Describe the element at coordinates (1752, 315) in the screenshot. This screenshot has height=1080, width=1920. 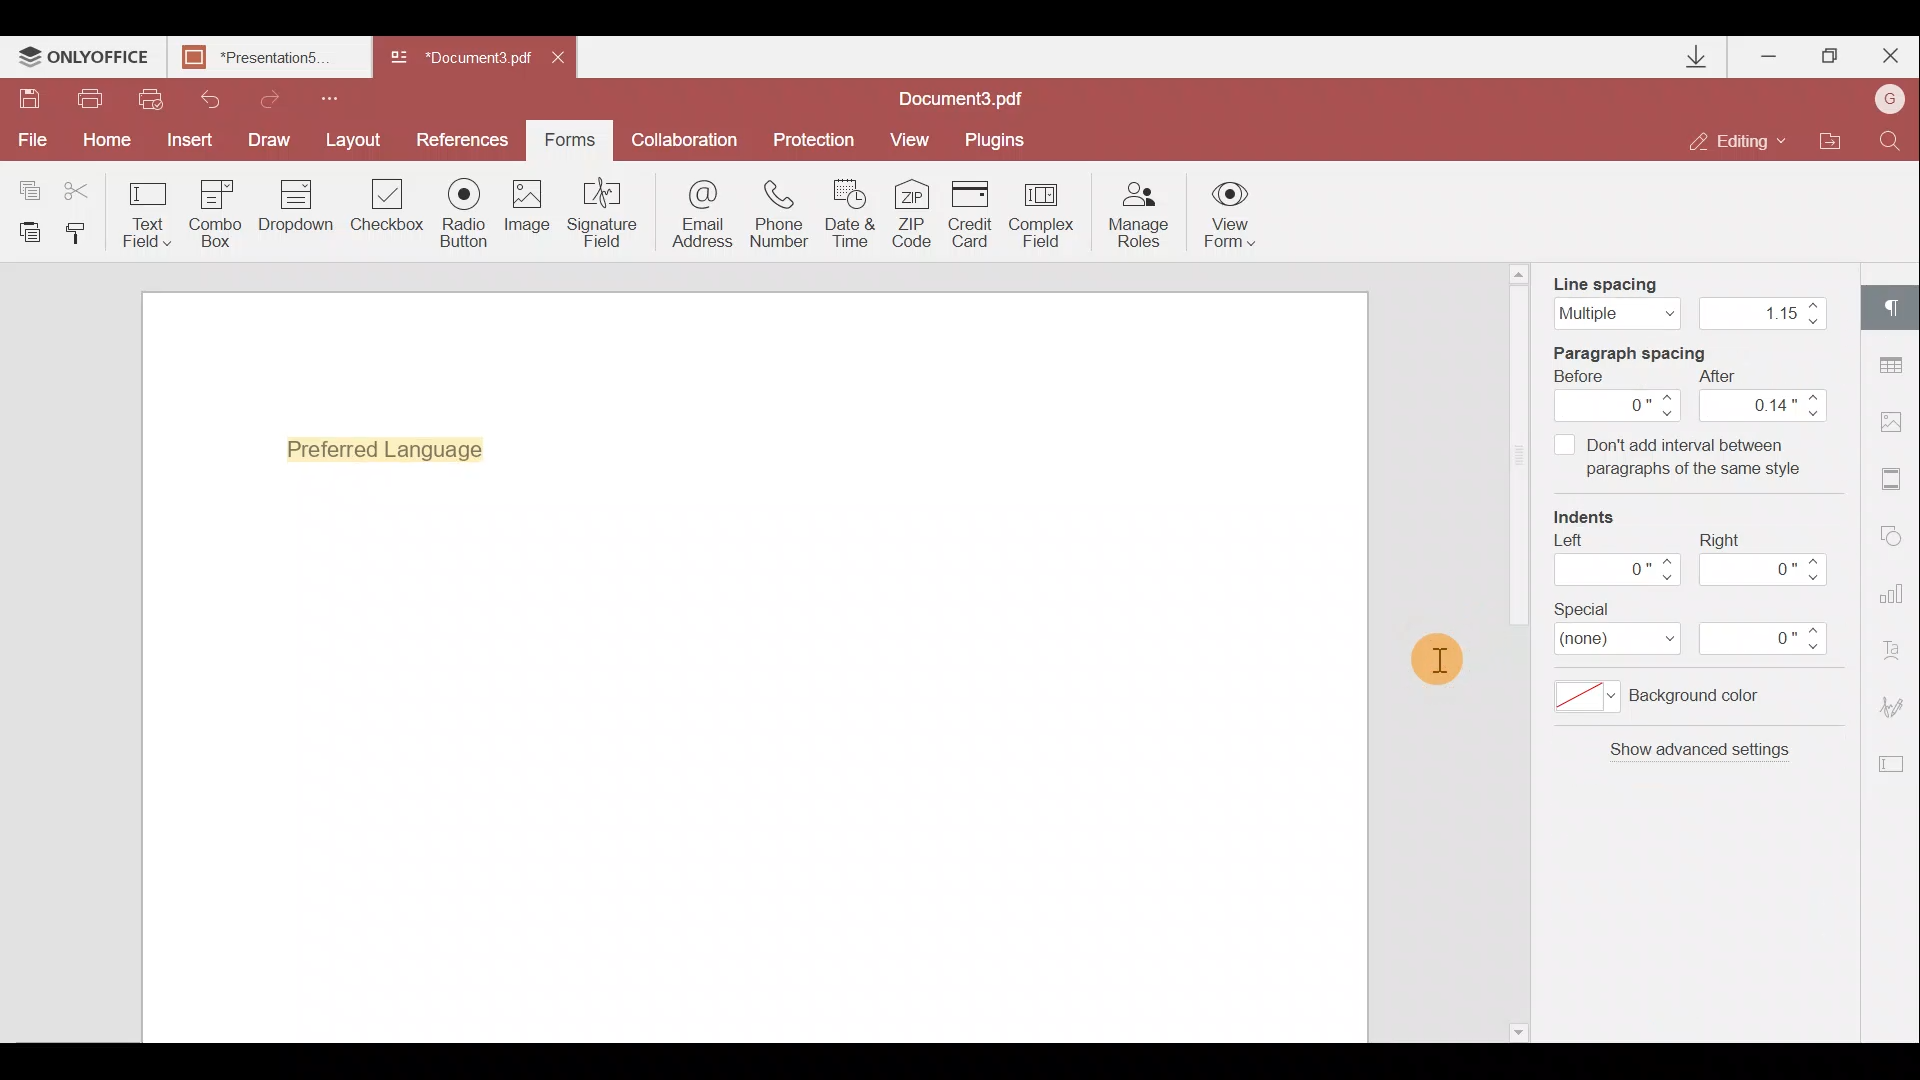
I see `1.15` at that location.